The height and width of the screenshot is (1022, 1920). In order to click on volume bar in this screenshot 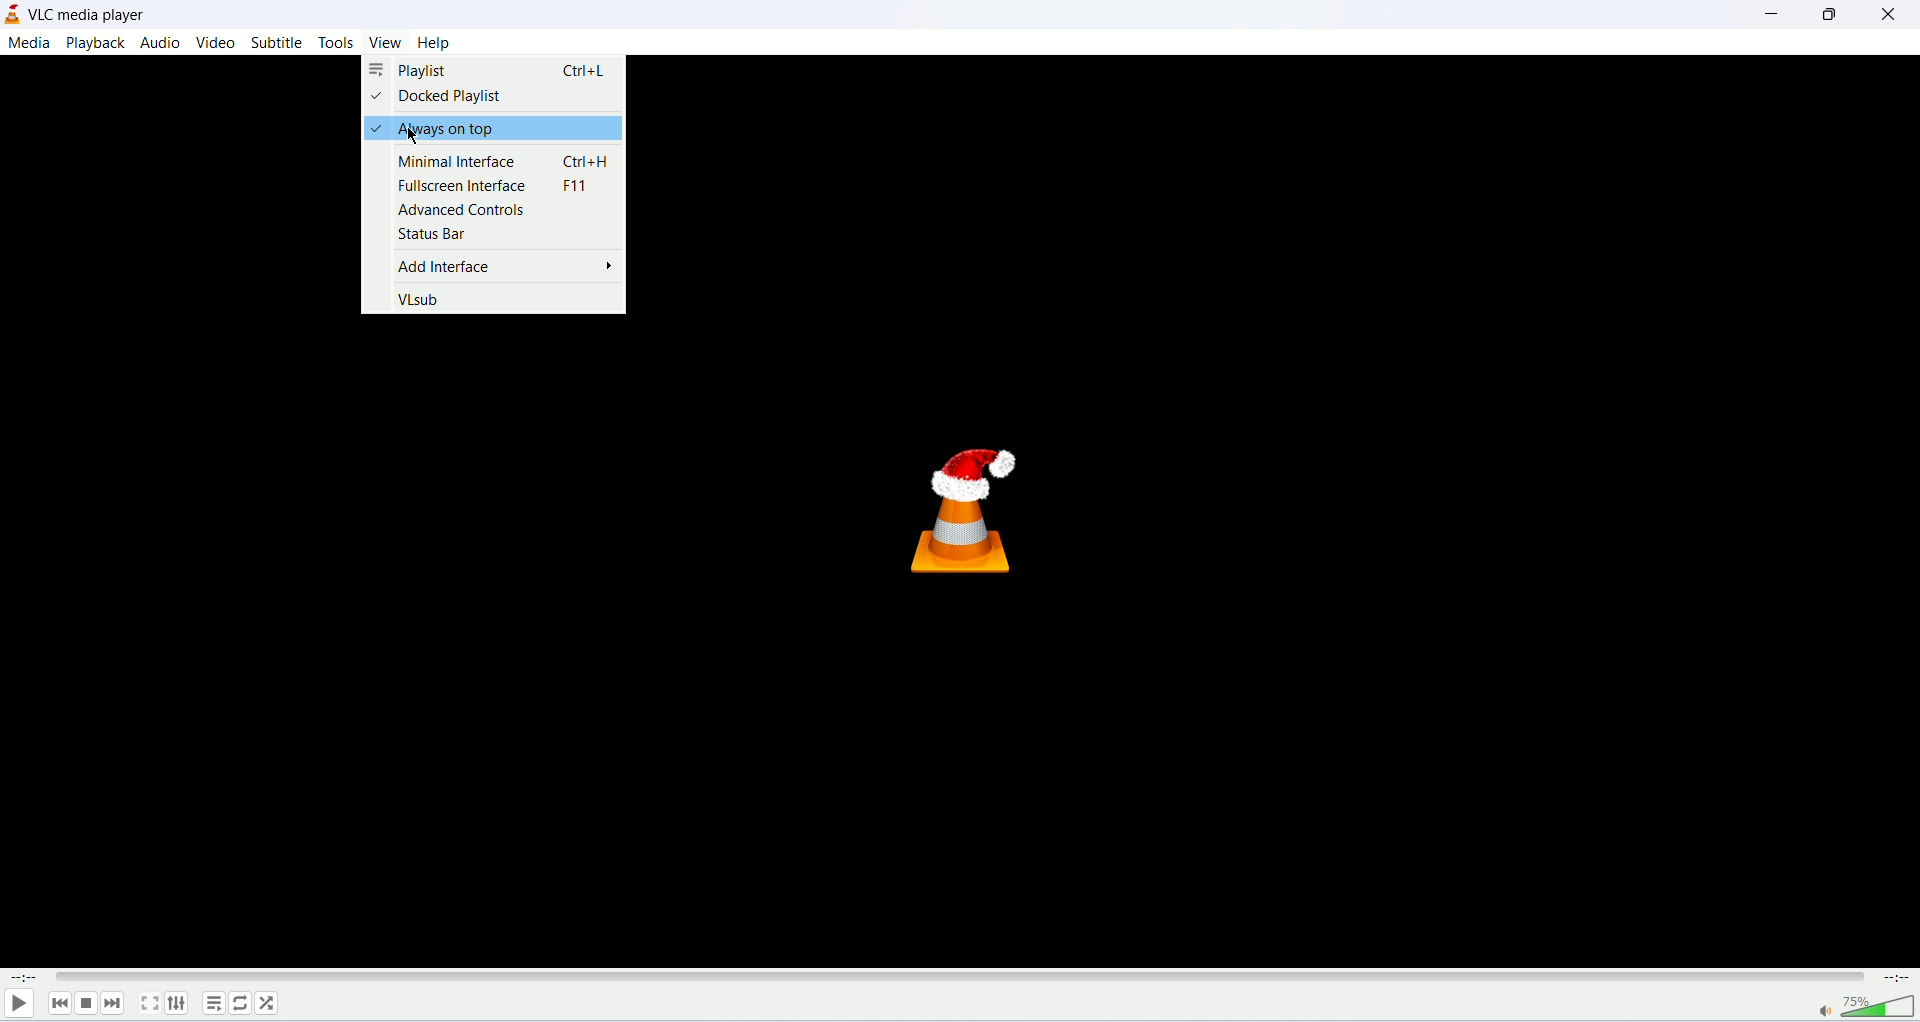, I will do `click(1865, 1006)`.